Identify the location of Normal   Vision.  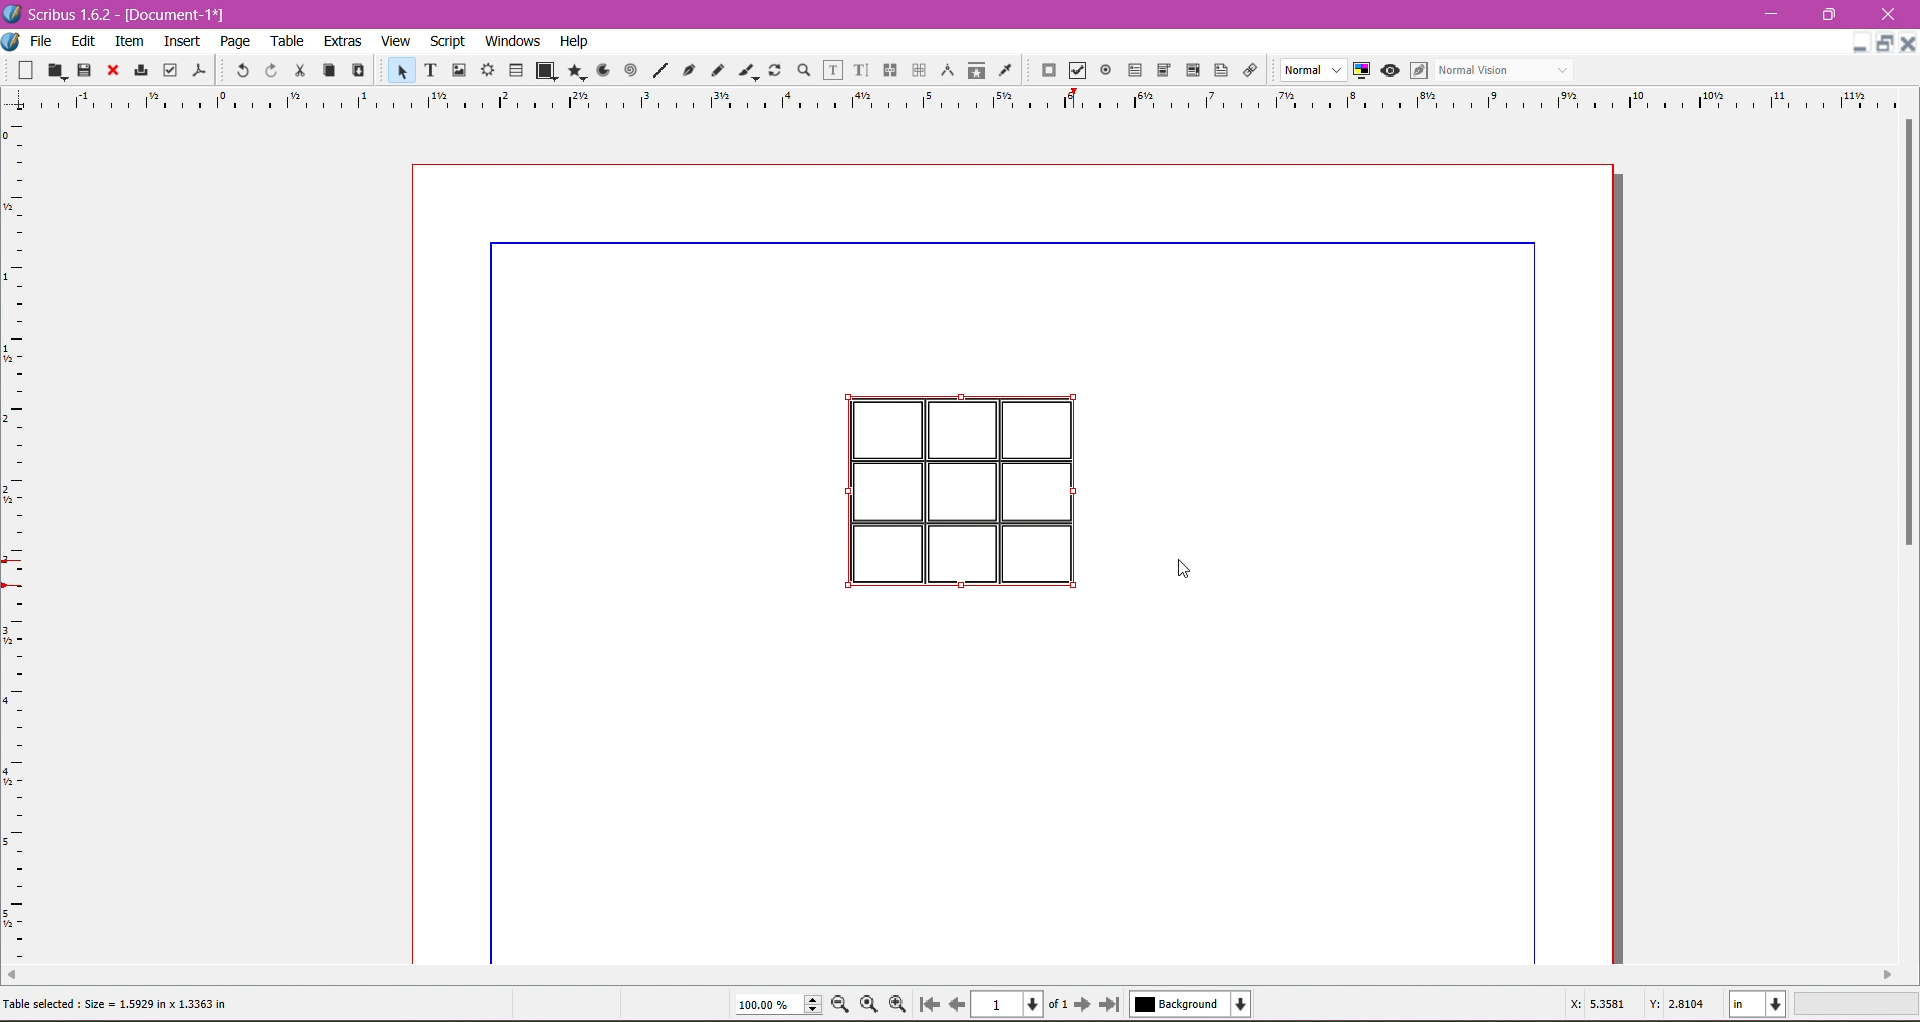
(1506, 69).